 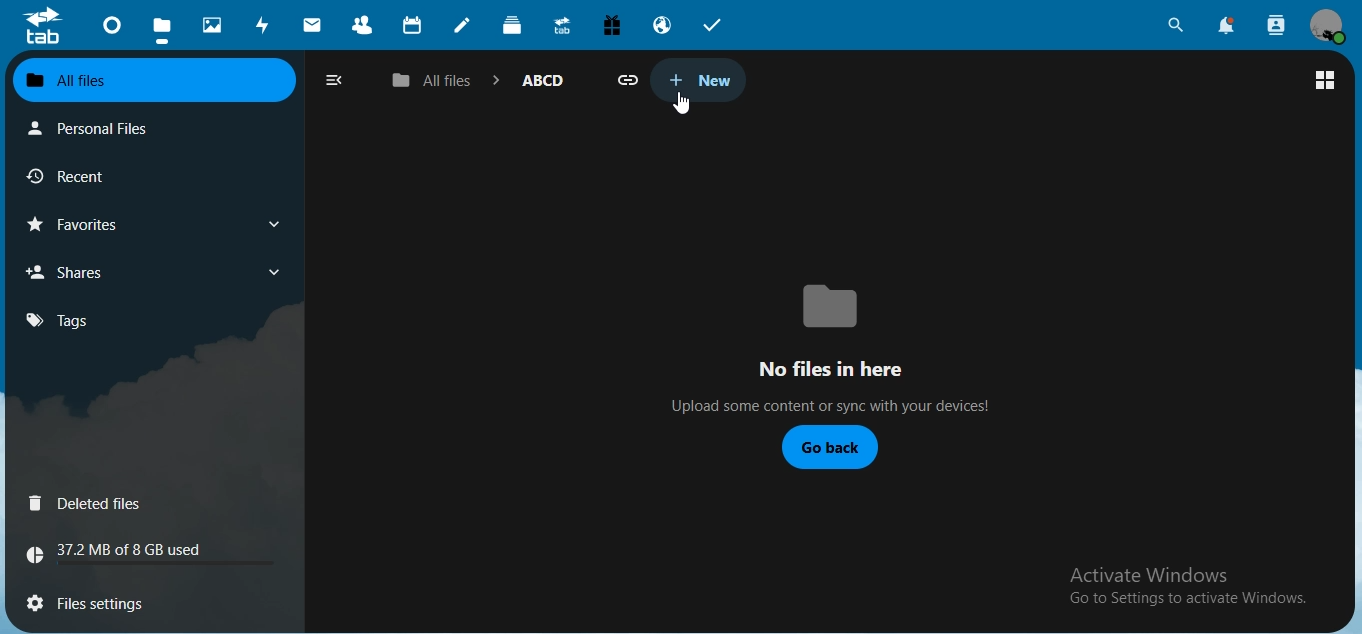 What do you see at coordinates (1176, 24) in the screenshot?
I see `search` at bounding box center [1176, 24].